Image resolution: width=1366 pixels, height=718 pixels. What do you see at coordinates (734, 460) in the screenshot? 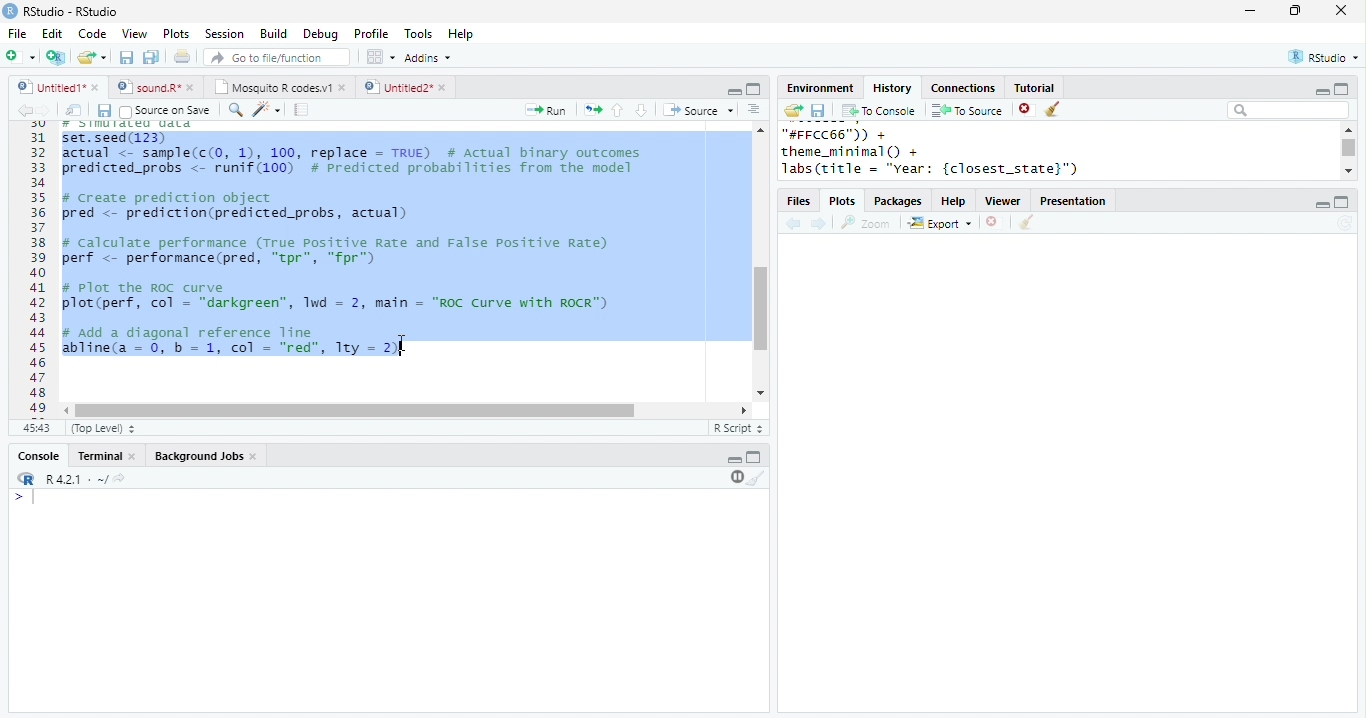
I see `minimize` at bounding box center [734, 460].